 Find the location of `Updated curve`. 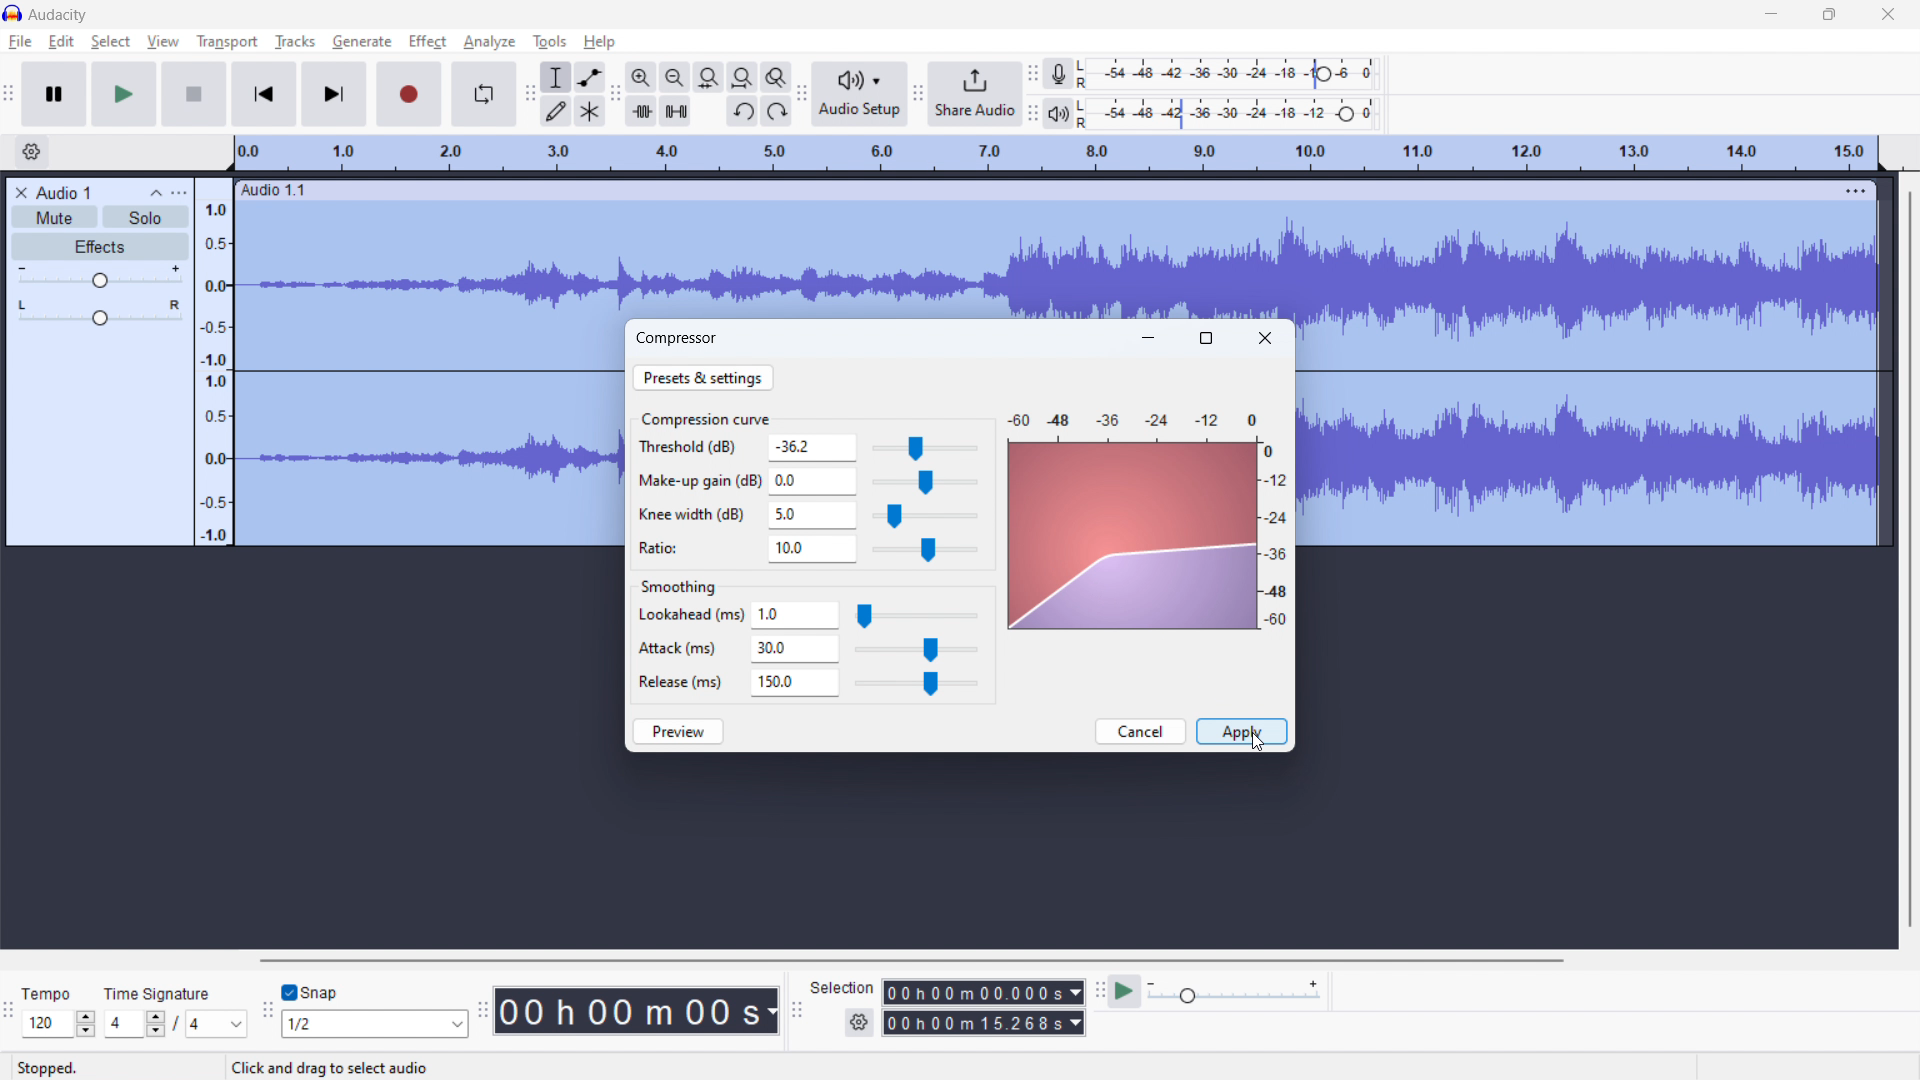

Updated curve is located at coordinates (1134, 537).